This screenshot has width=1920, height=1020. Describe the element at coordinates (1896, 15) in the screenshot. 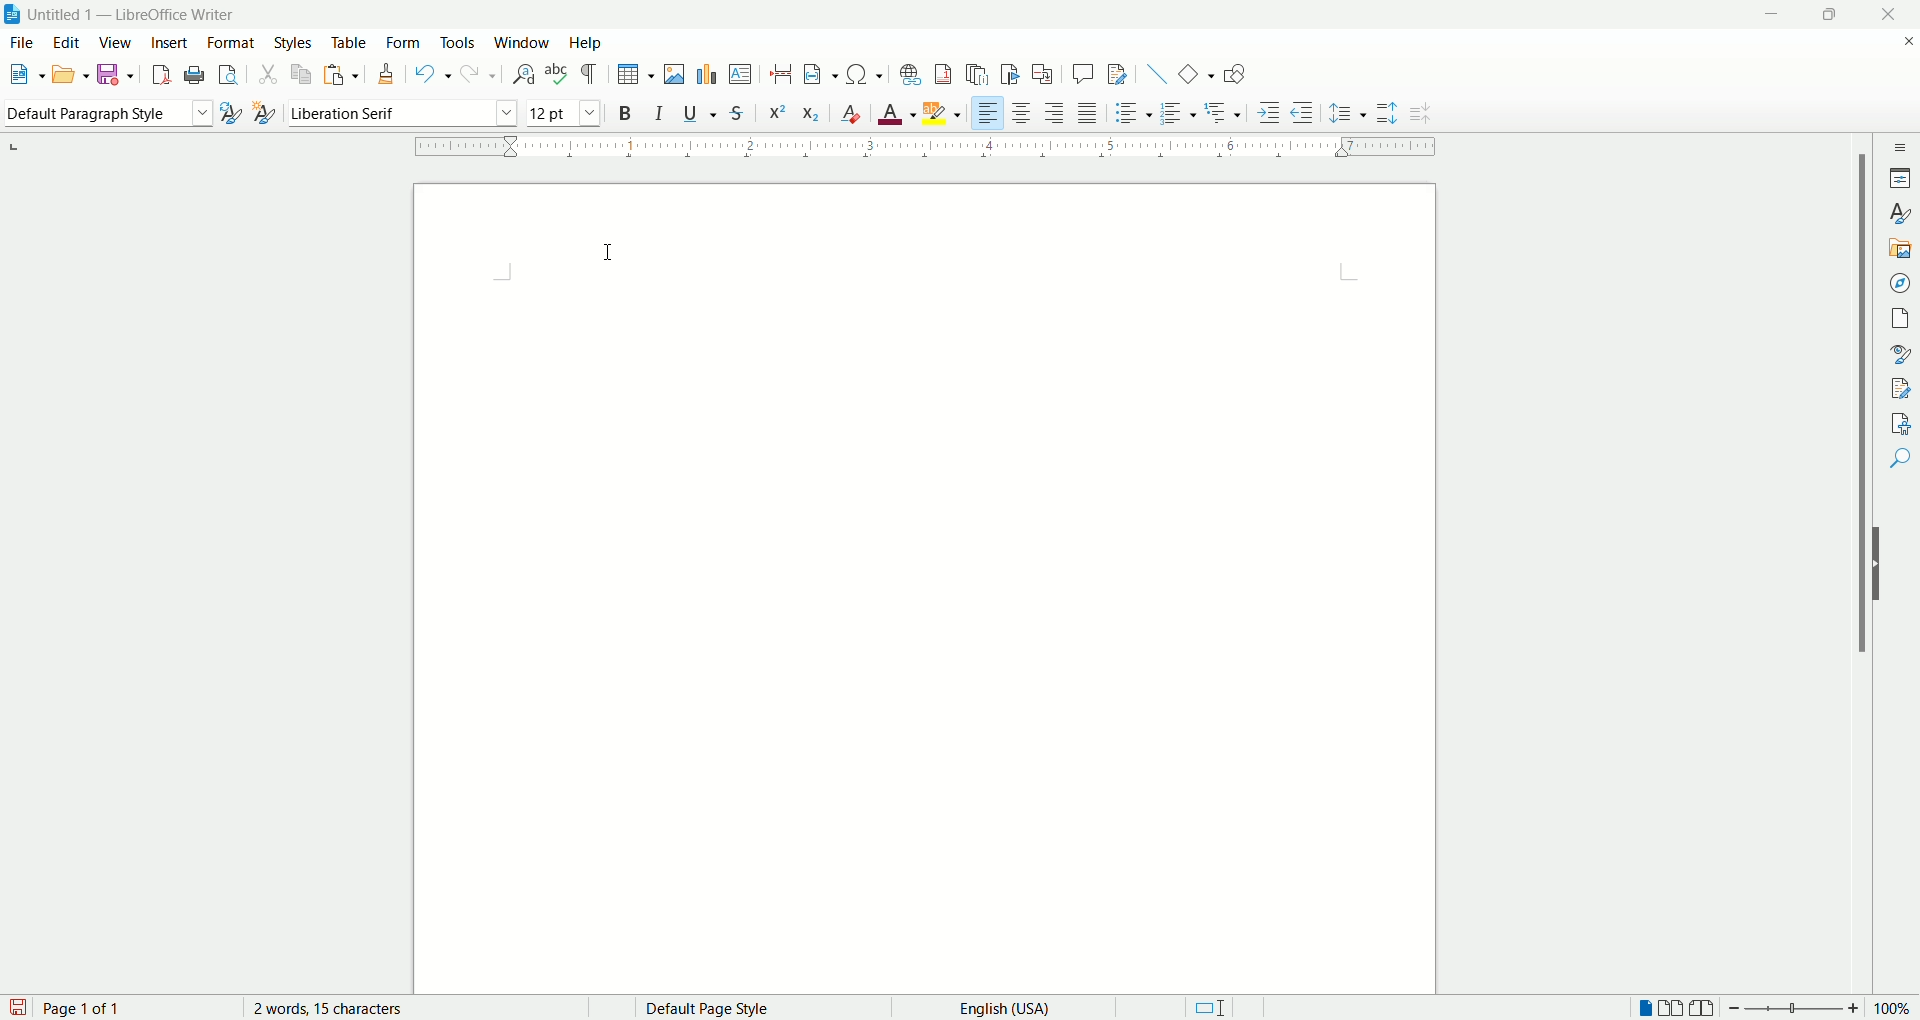

I see `close` at that location.